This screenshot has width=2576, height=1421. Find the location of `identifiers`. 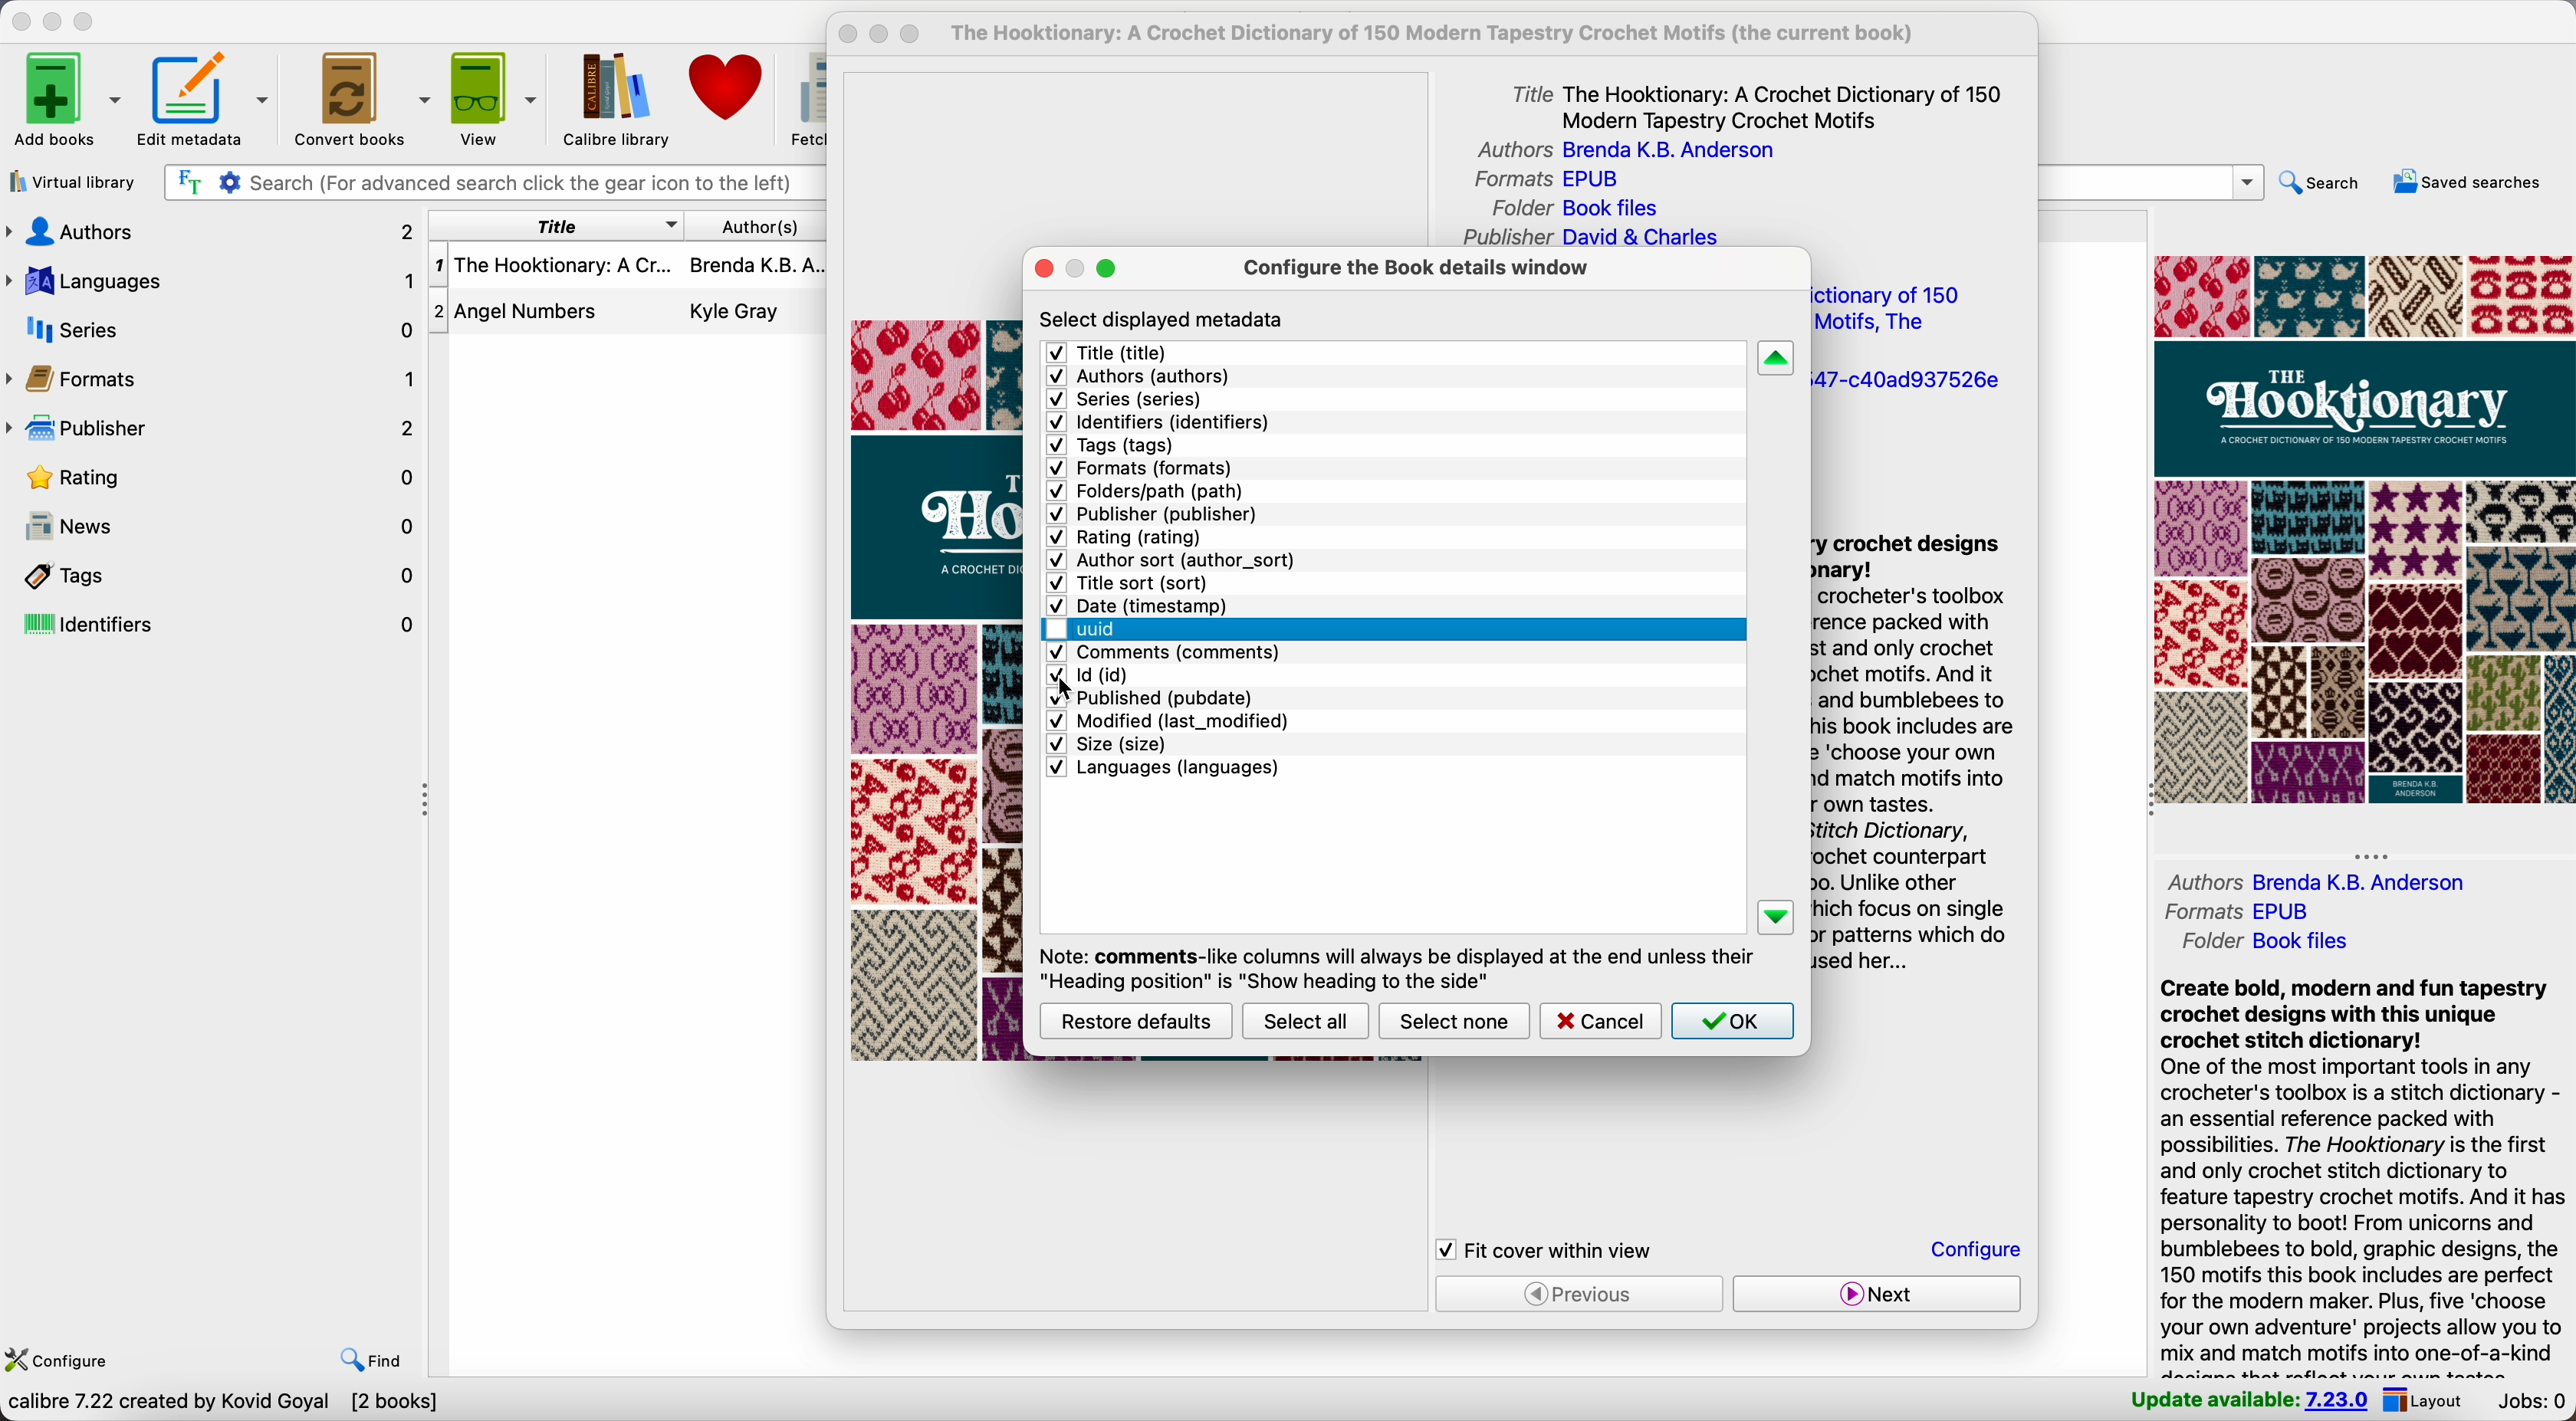

identifiers is located at coordinates (214, 626).